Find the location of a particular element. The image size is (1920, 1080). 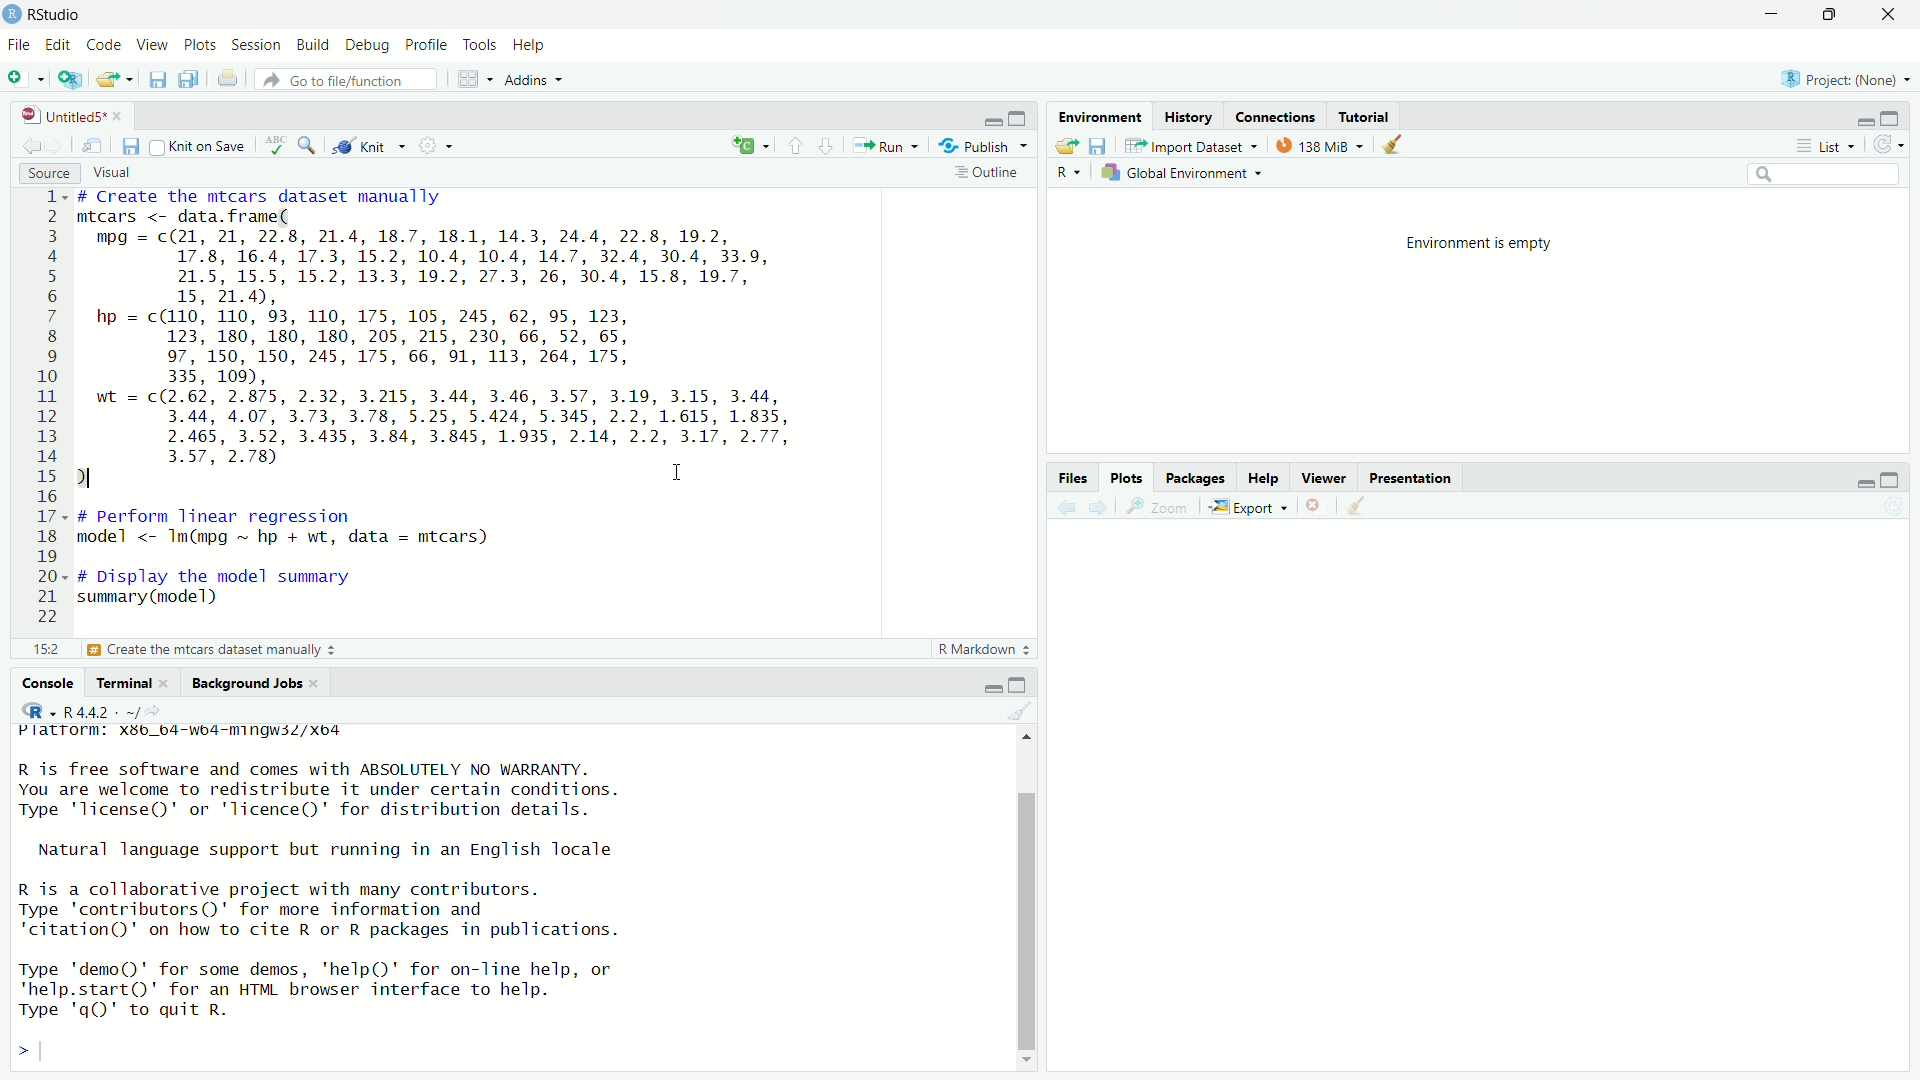

go to file /function is located at coordinates (346, 81).